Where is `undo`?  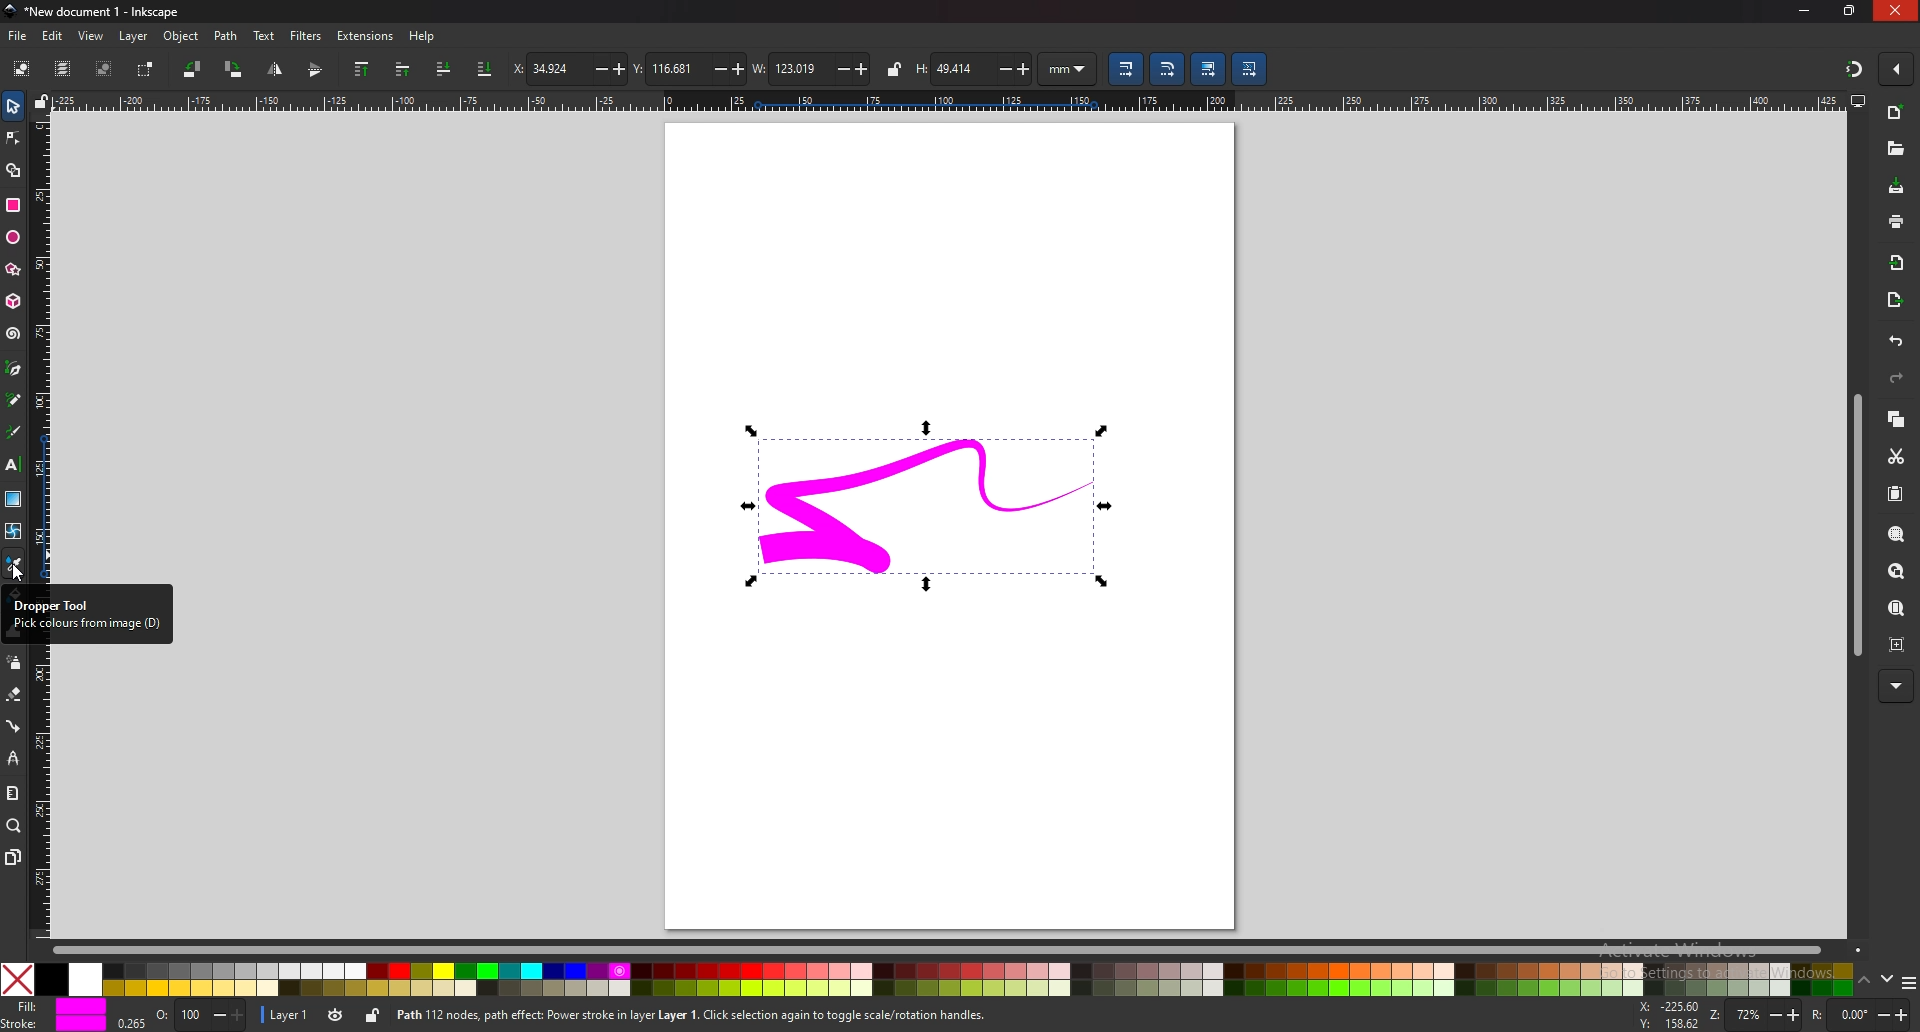 undo is located at coordinates (1896, 342).